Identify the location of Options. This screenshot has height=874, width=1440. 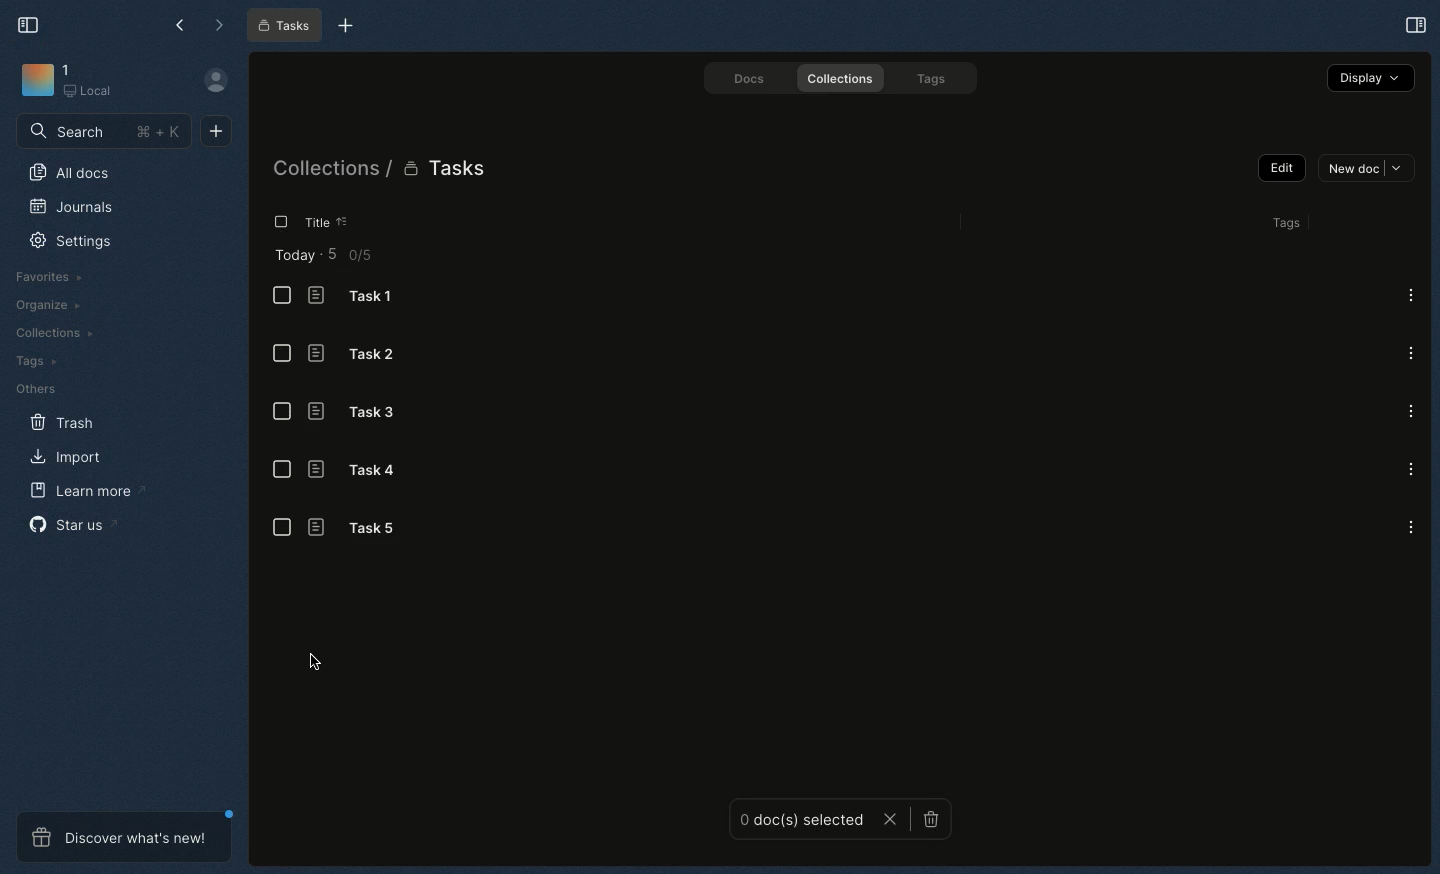
(1409, 525).